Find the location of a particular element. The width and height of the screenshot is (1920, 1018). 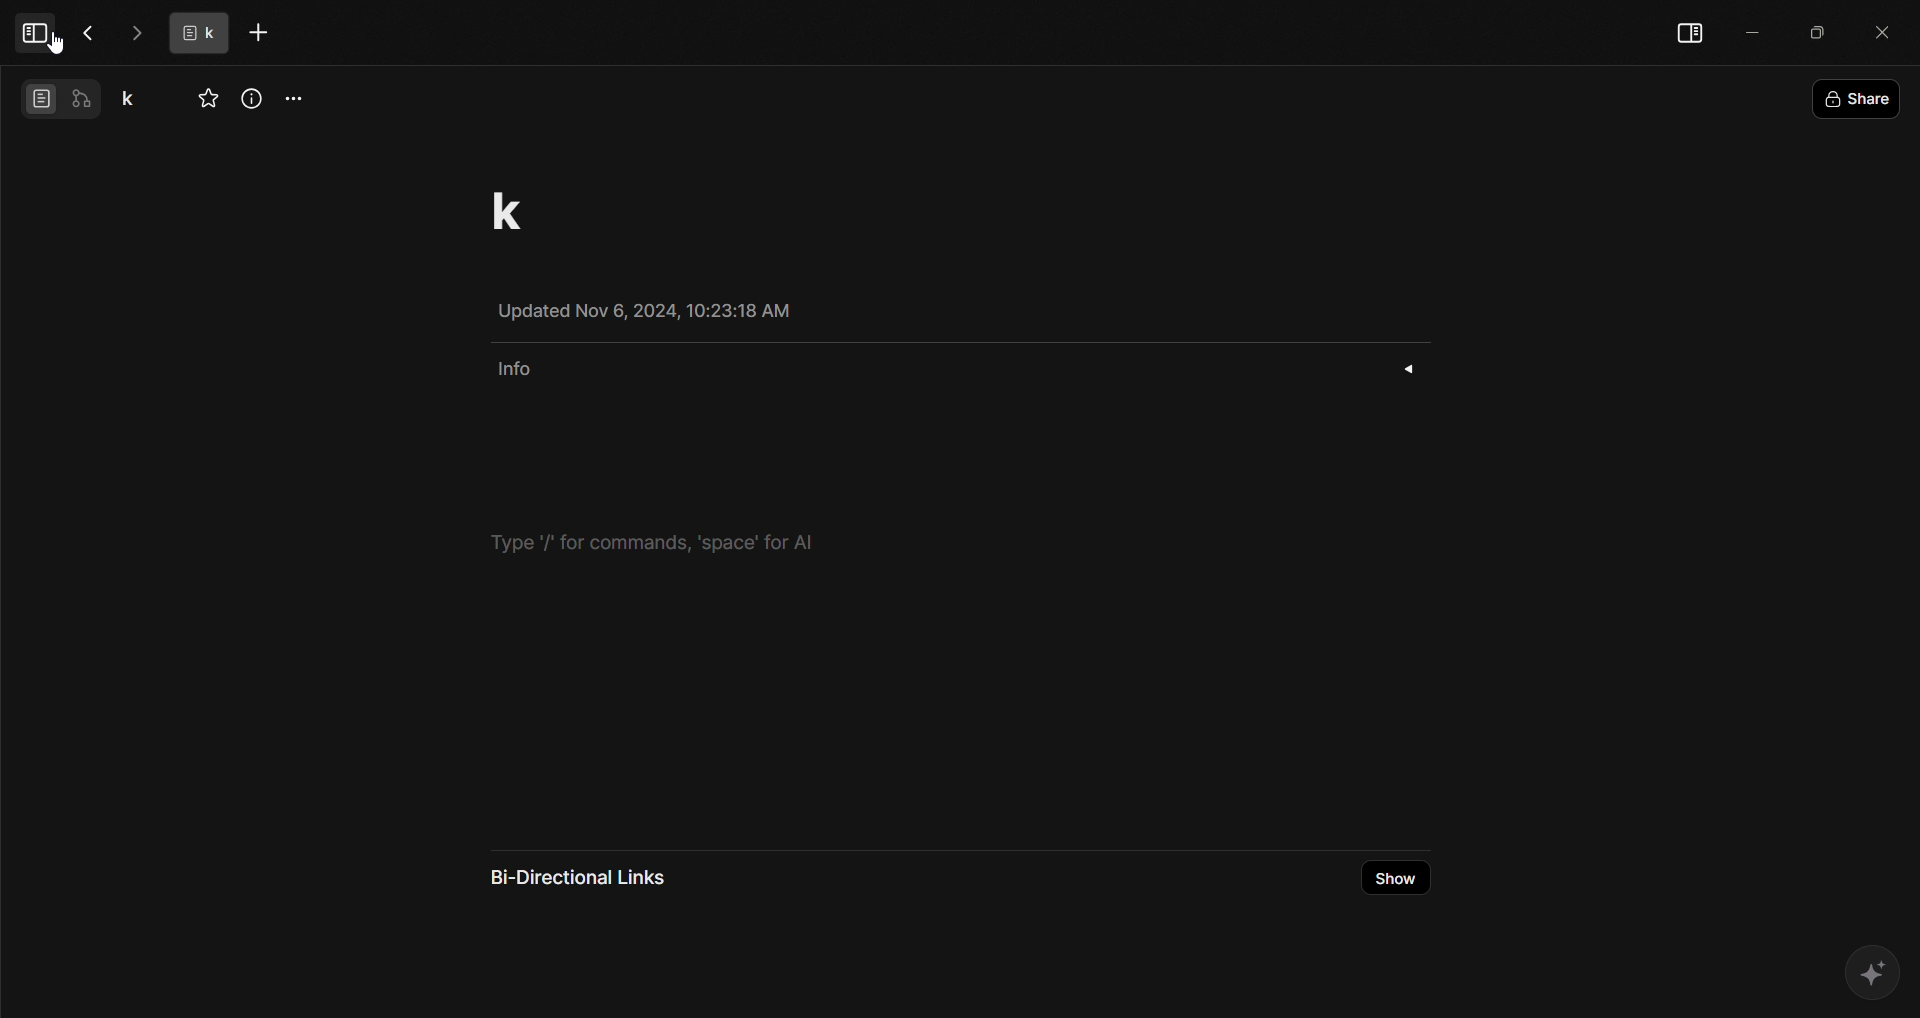

favorite is located at coordinates (205, 99).